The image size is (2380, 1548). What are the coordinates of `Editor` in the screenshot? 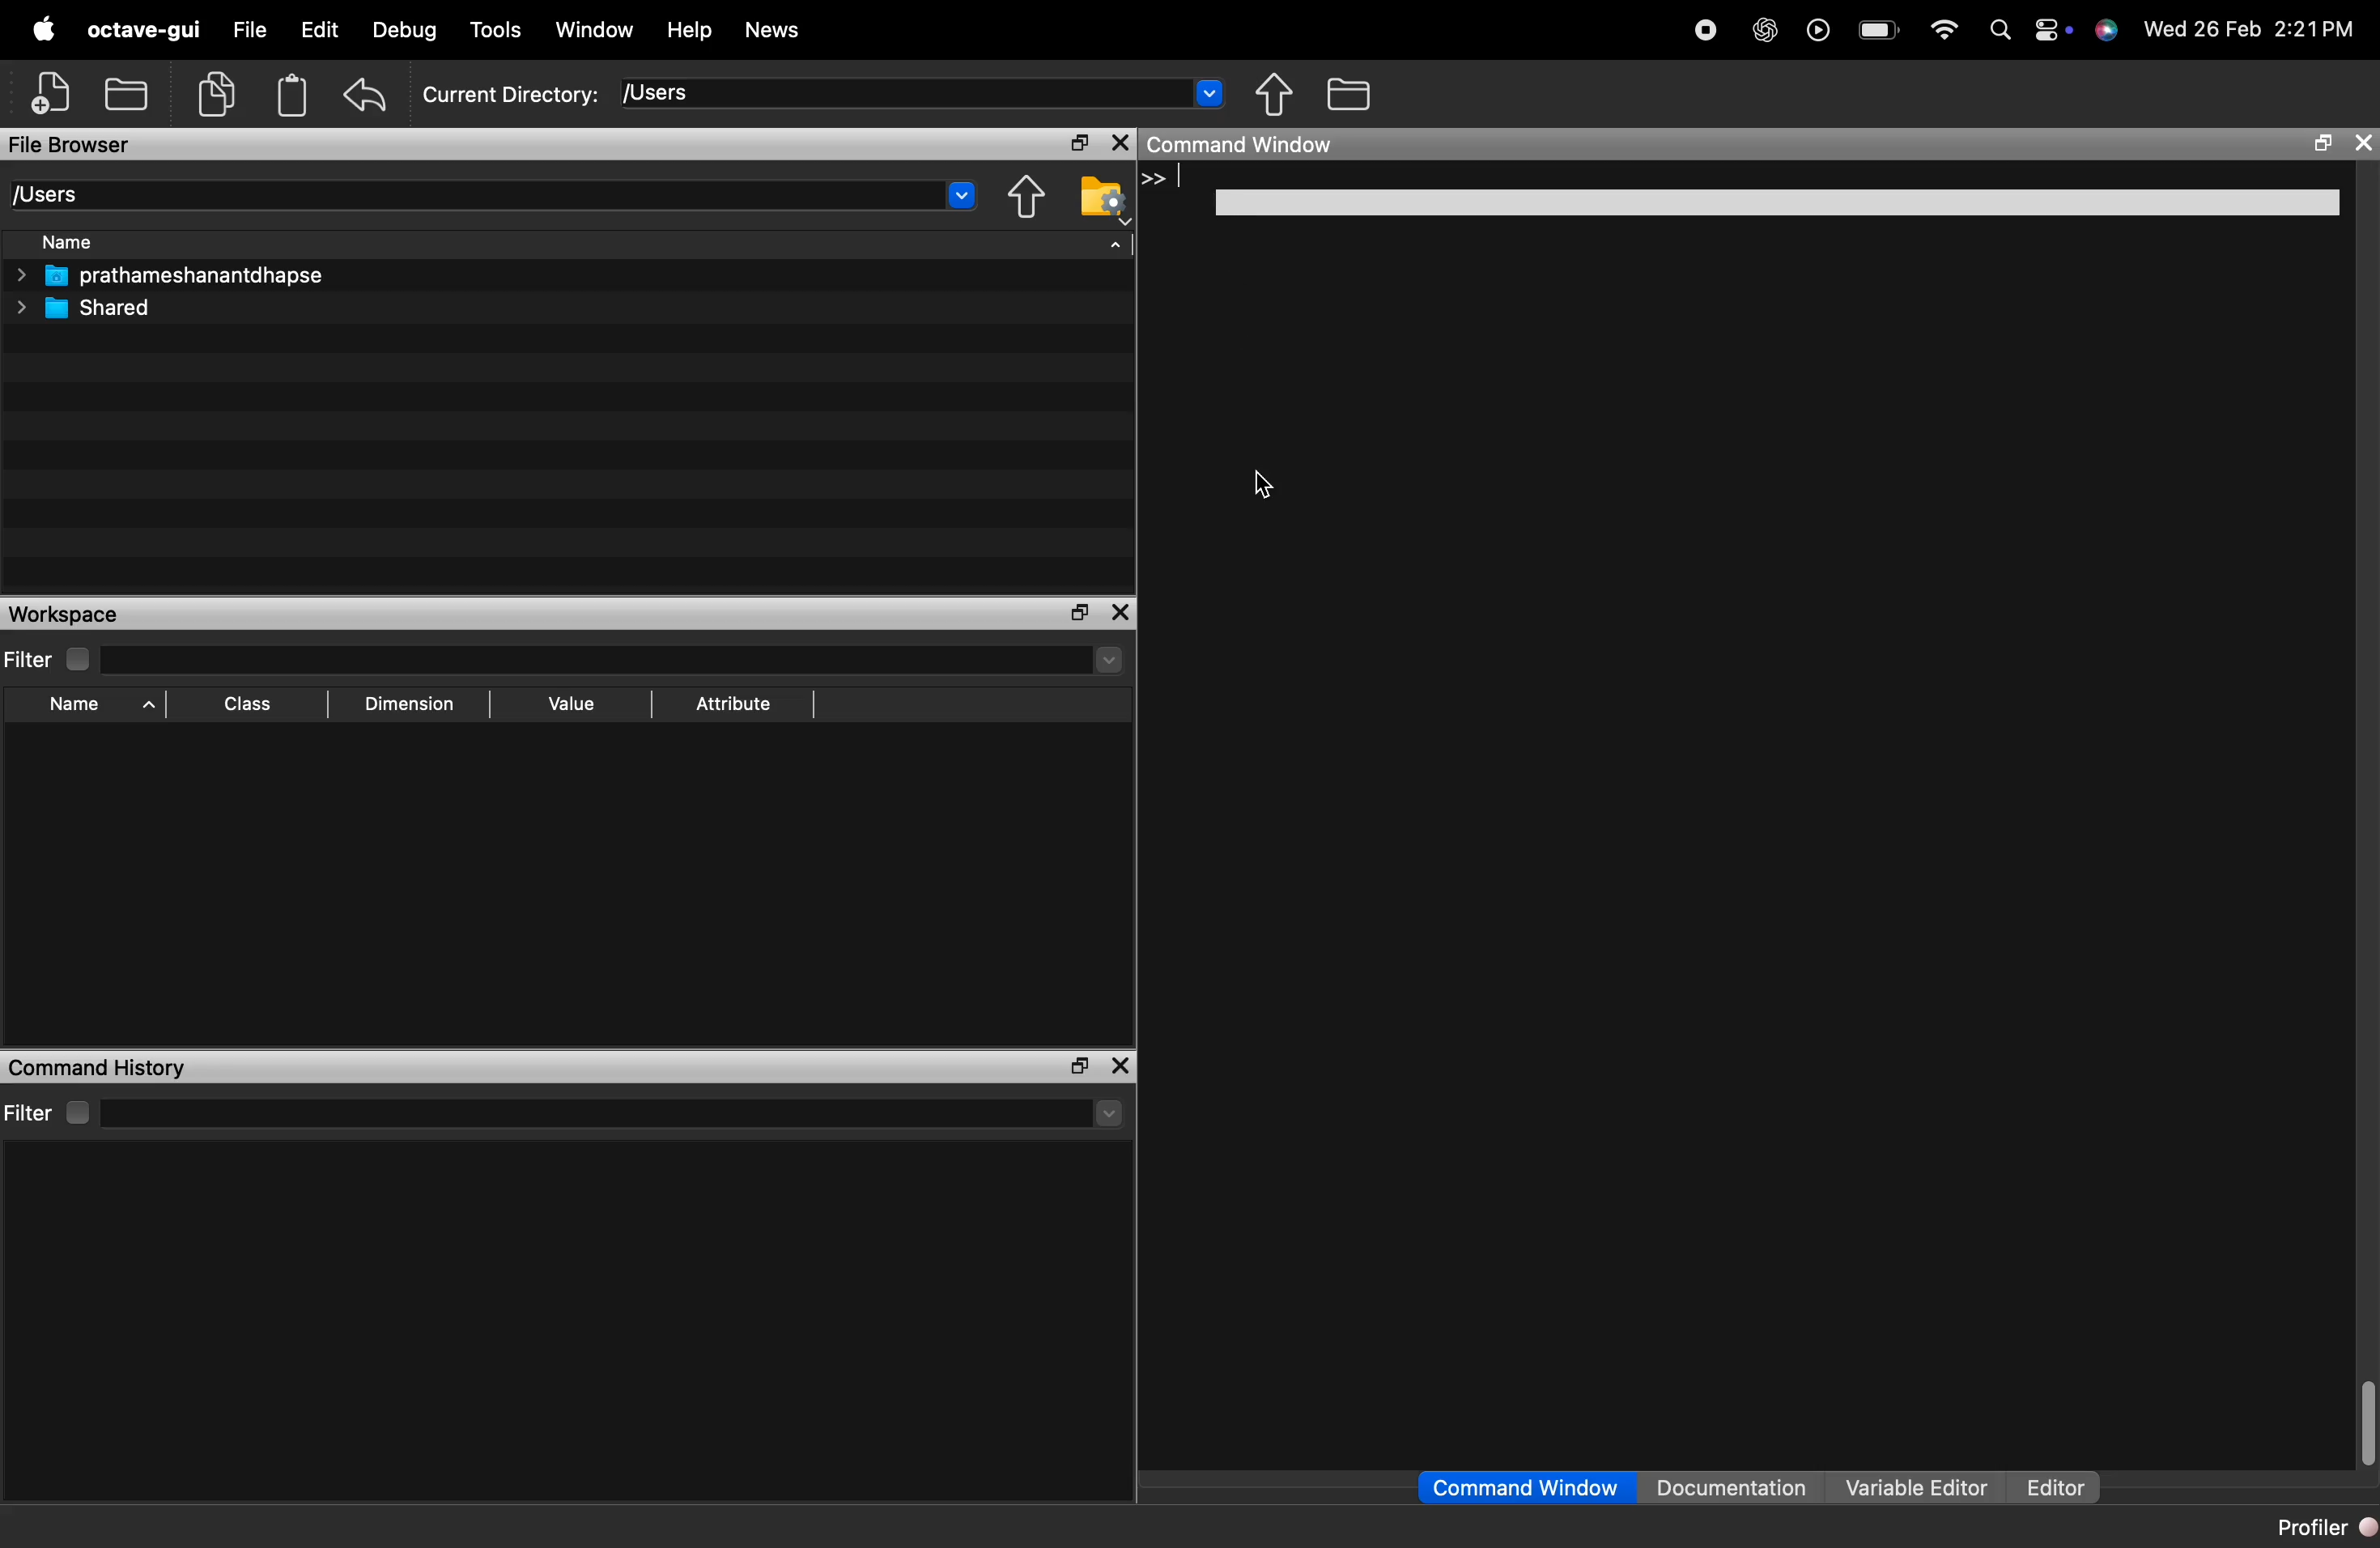 It's located at (2064, 1486).